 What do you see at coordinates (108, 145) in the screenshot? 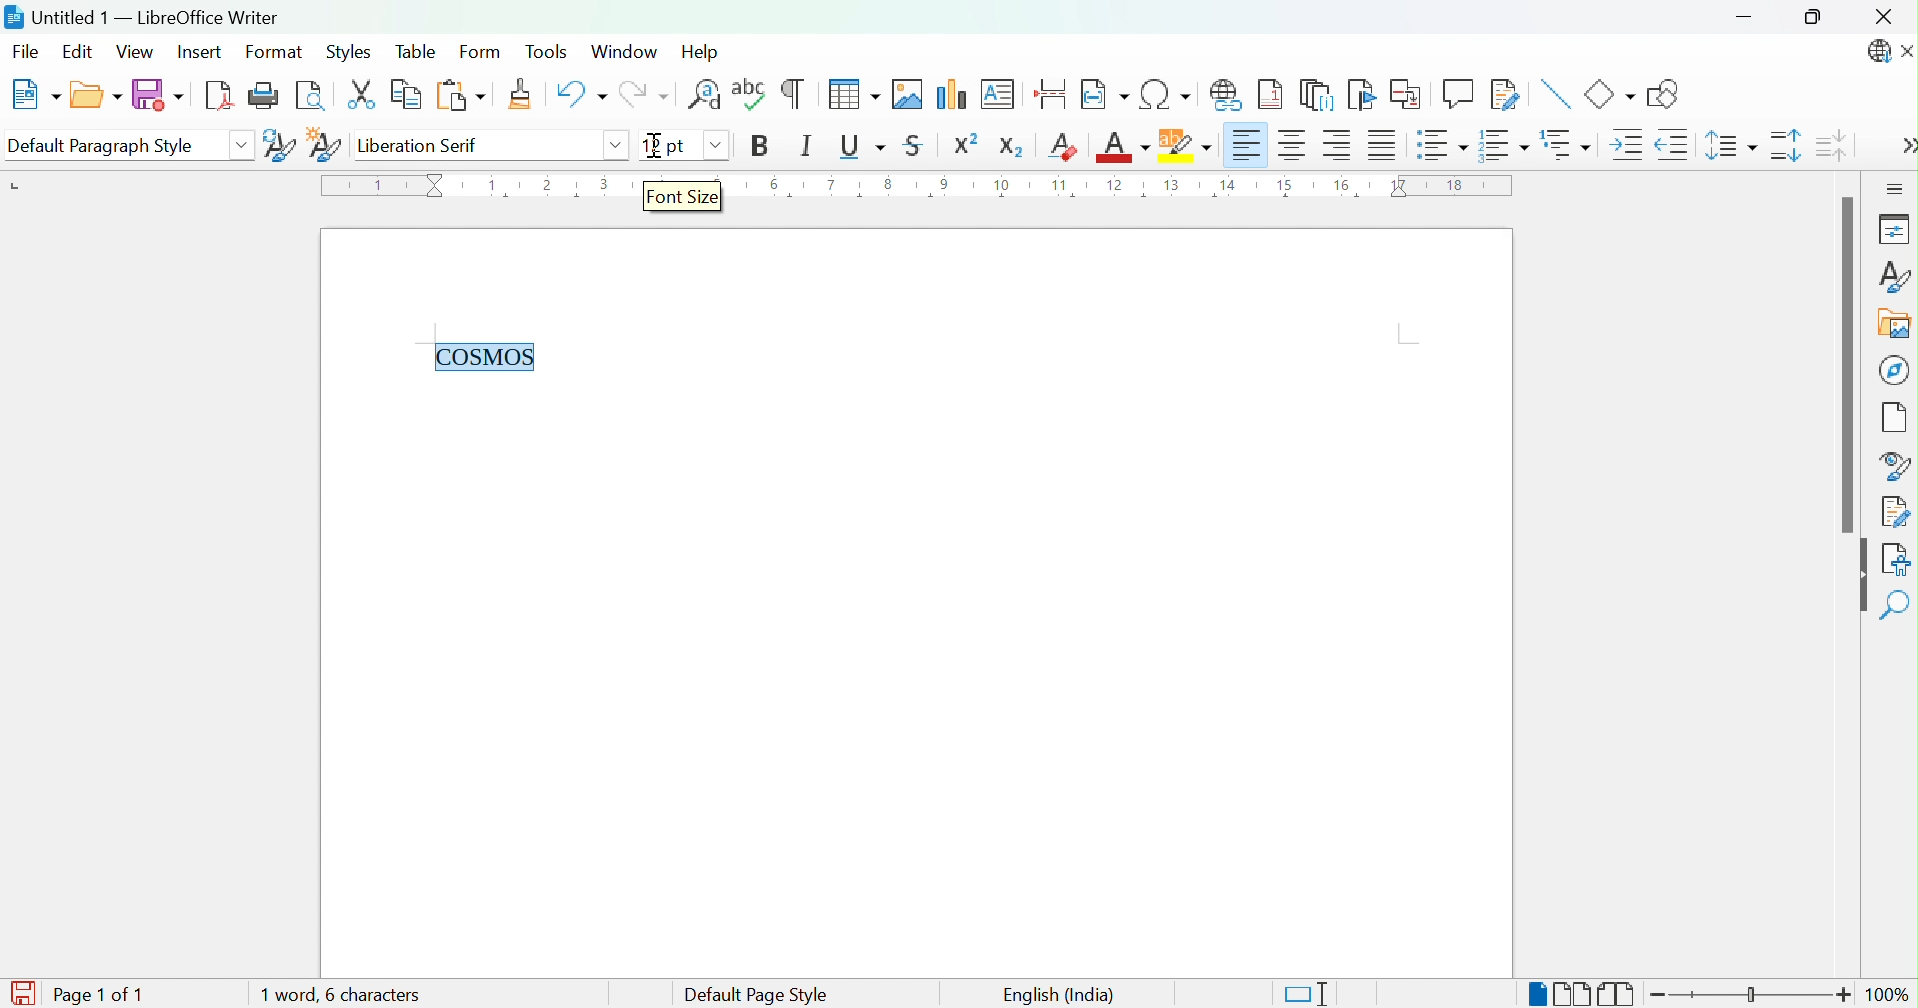
I see `Default Paragraph Style` at bounding box center [108, 145].